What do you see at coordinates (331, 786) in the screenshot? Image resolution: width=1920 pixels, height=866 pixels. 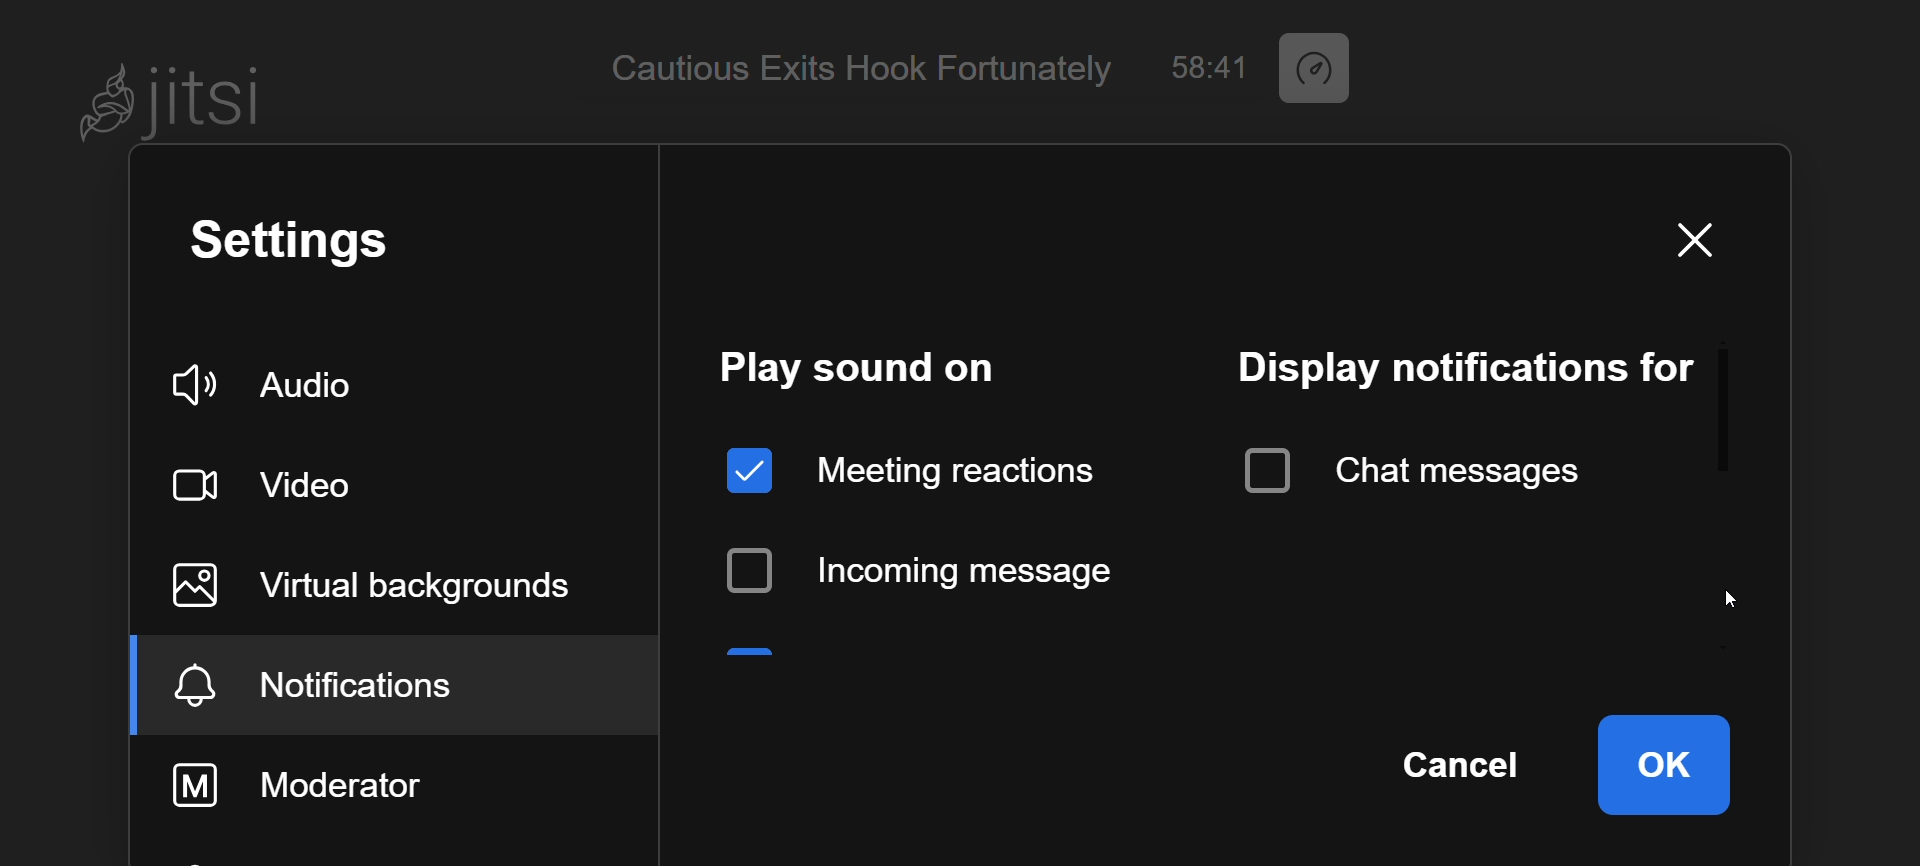 I see `moderator` at bounding box center [331, 786].